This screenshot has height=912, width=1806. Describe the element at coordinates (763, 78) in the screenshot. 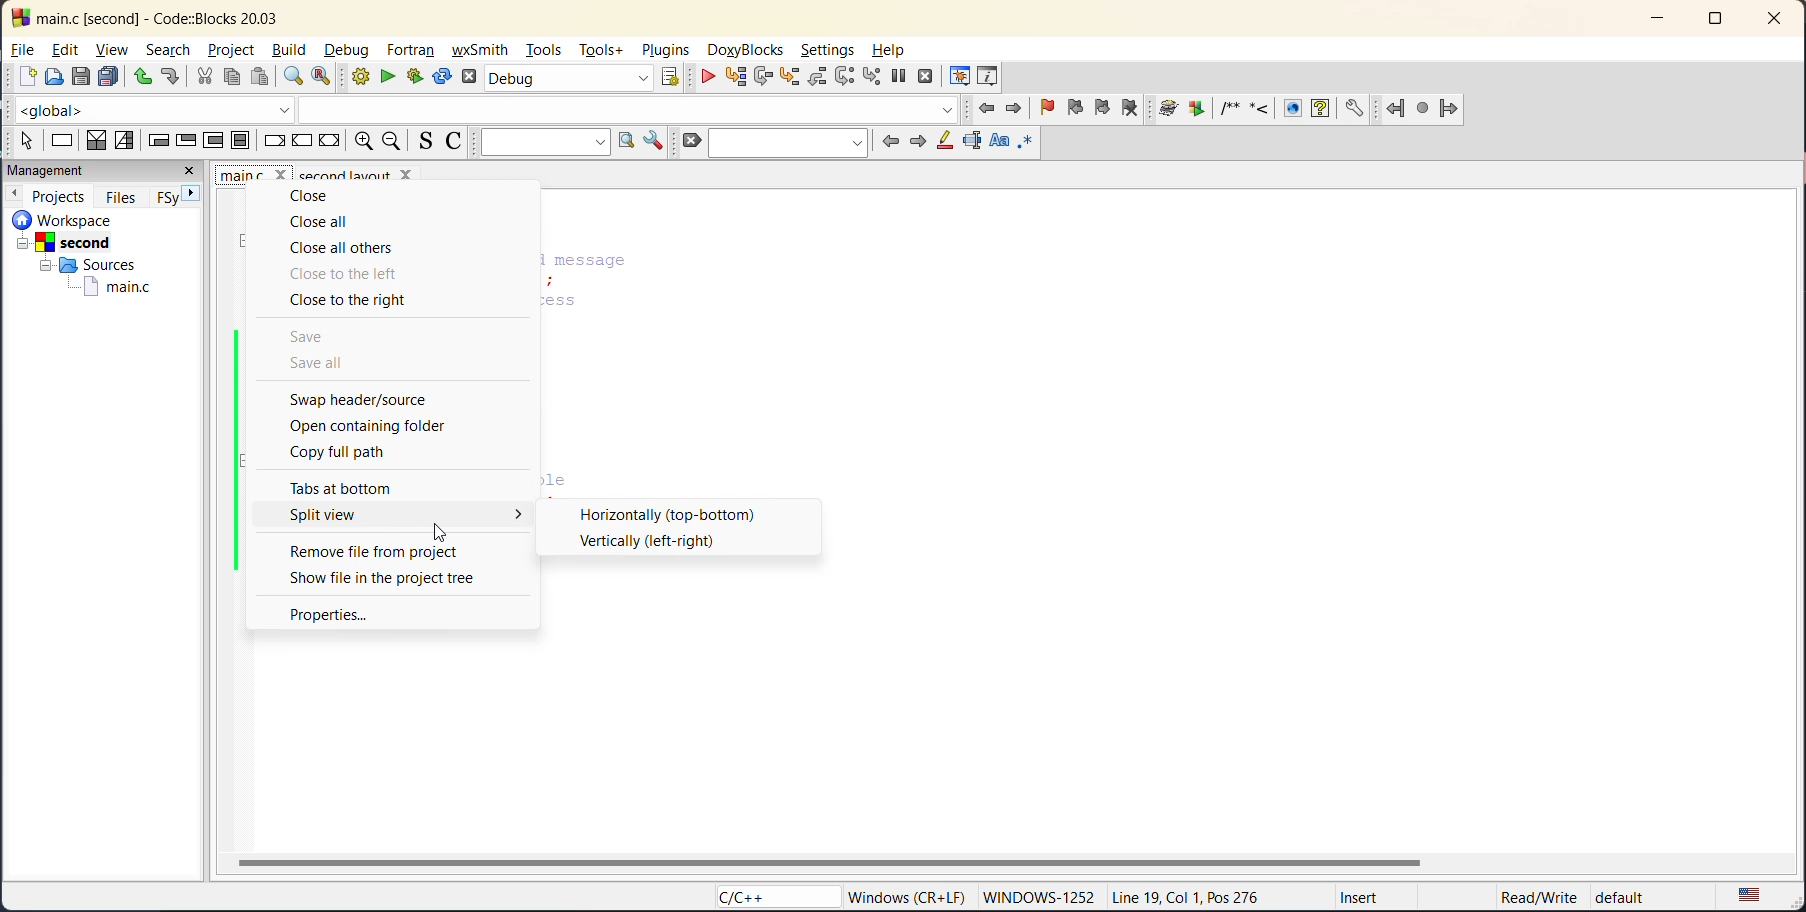

I see `next line` at that location.